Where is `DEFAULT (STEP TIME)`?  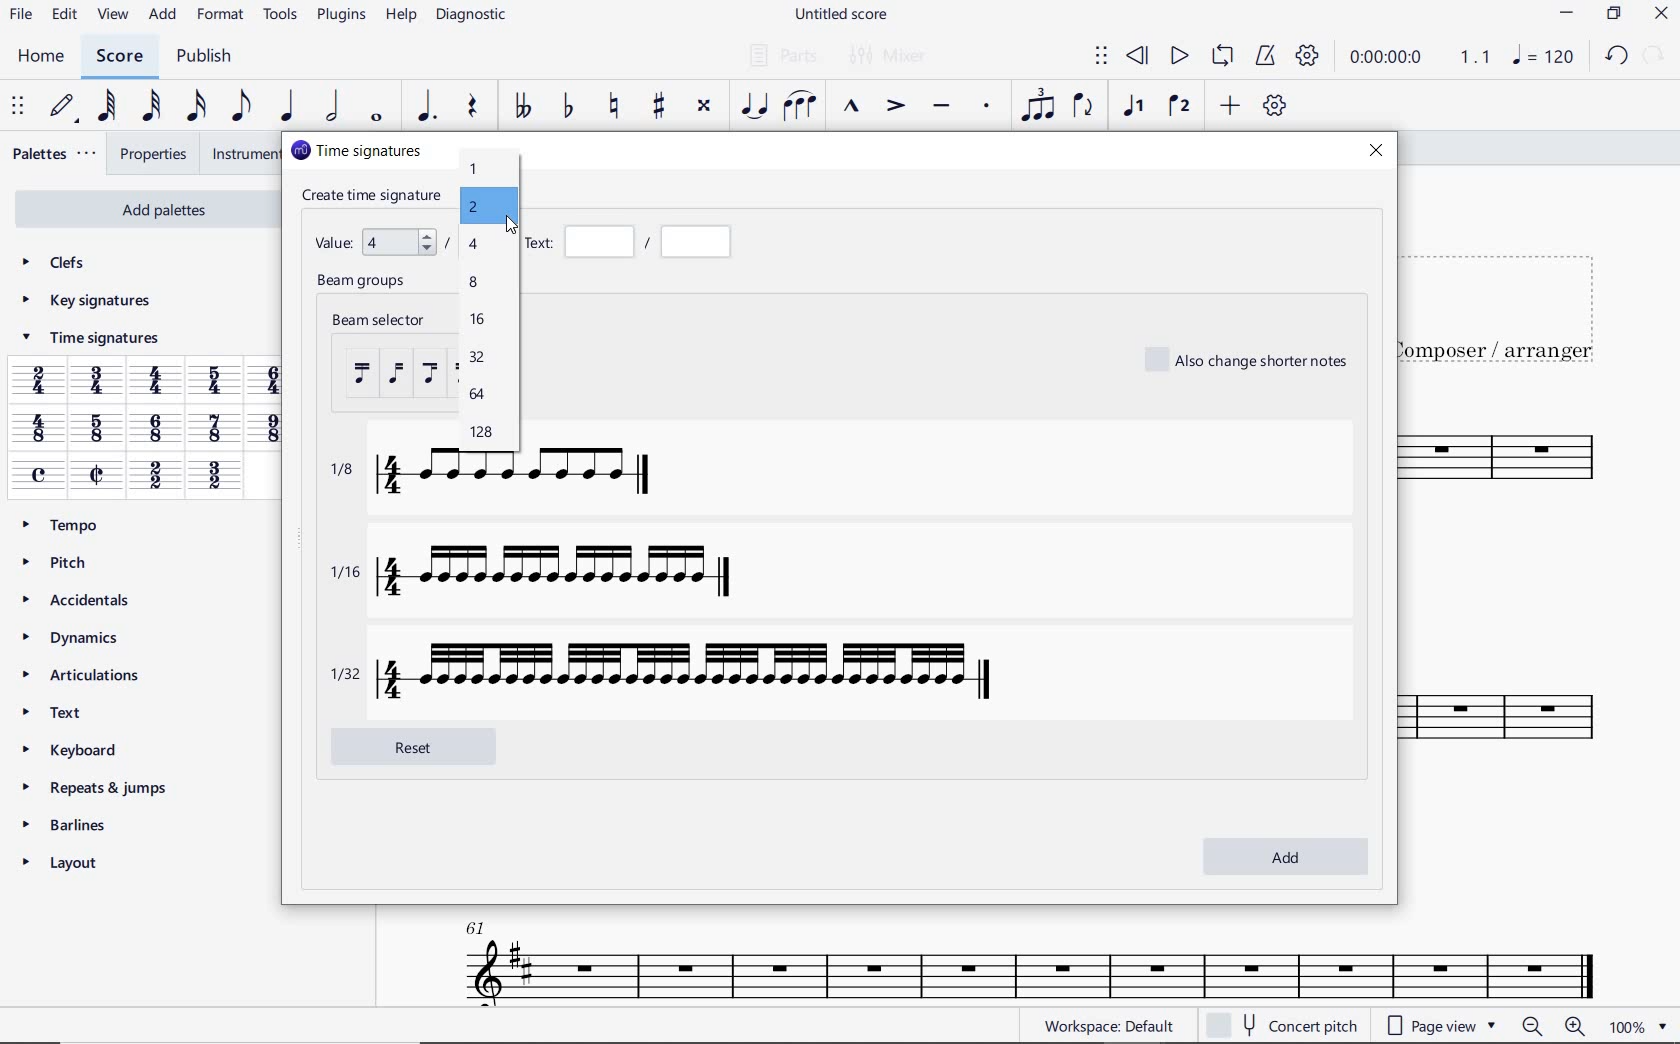
DEFAULT (STEP TIME) is located at coordinates (63, 107).